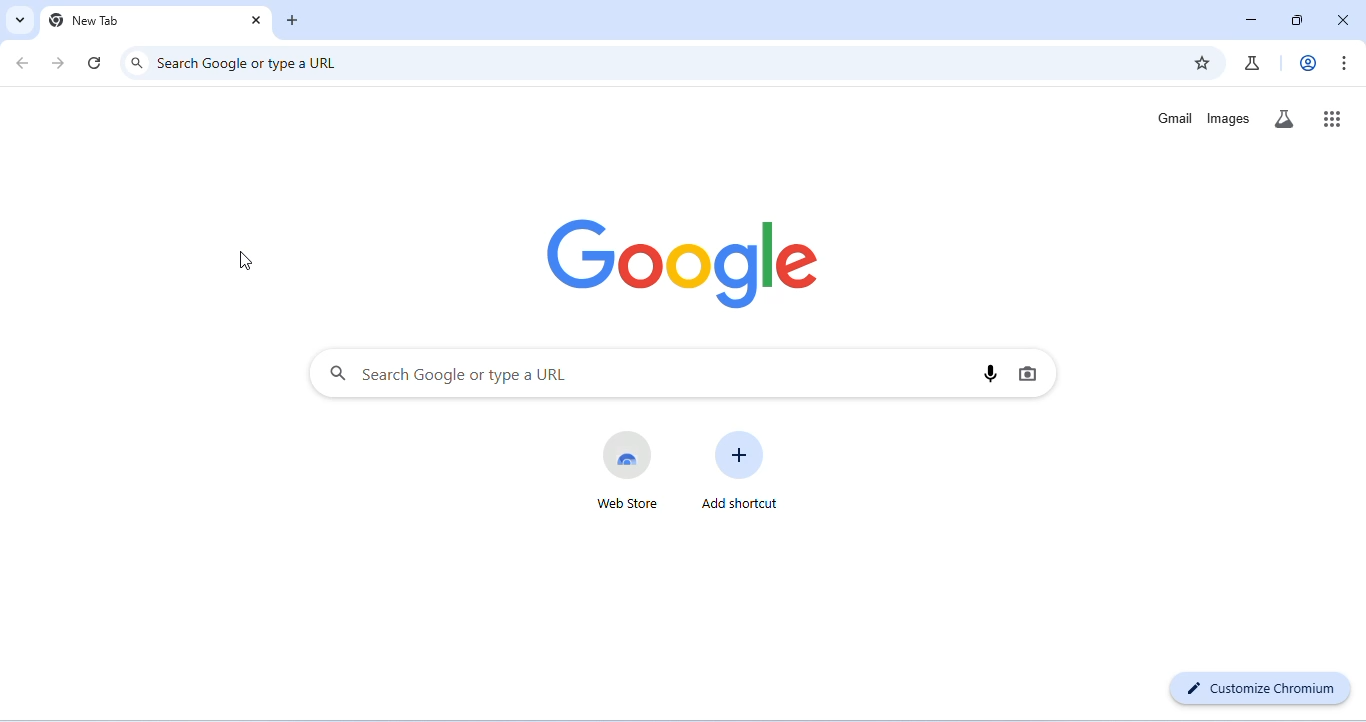 The height and width of the screenshot is (722, 1366). What do you see at coordinates (1258, 689) in the screenshot?
I see `customize chromium` at bounding box center [1258, 689].